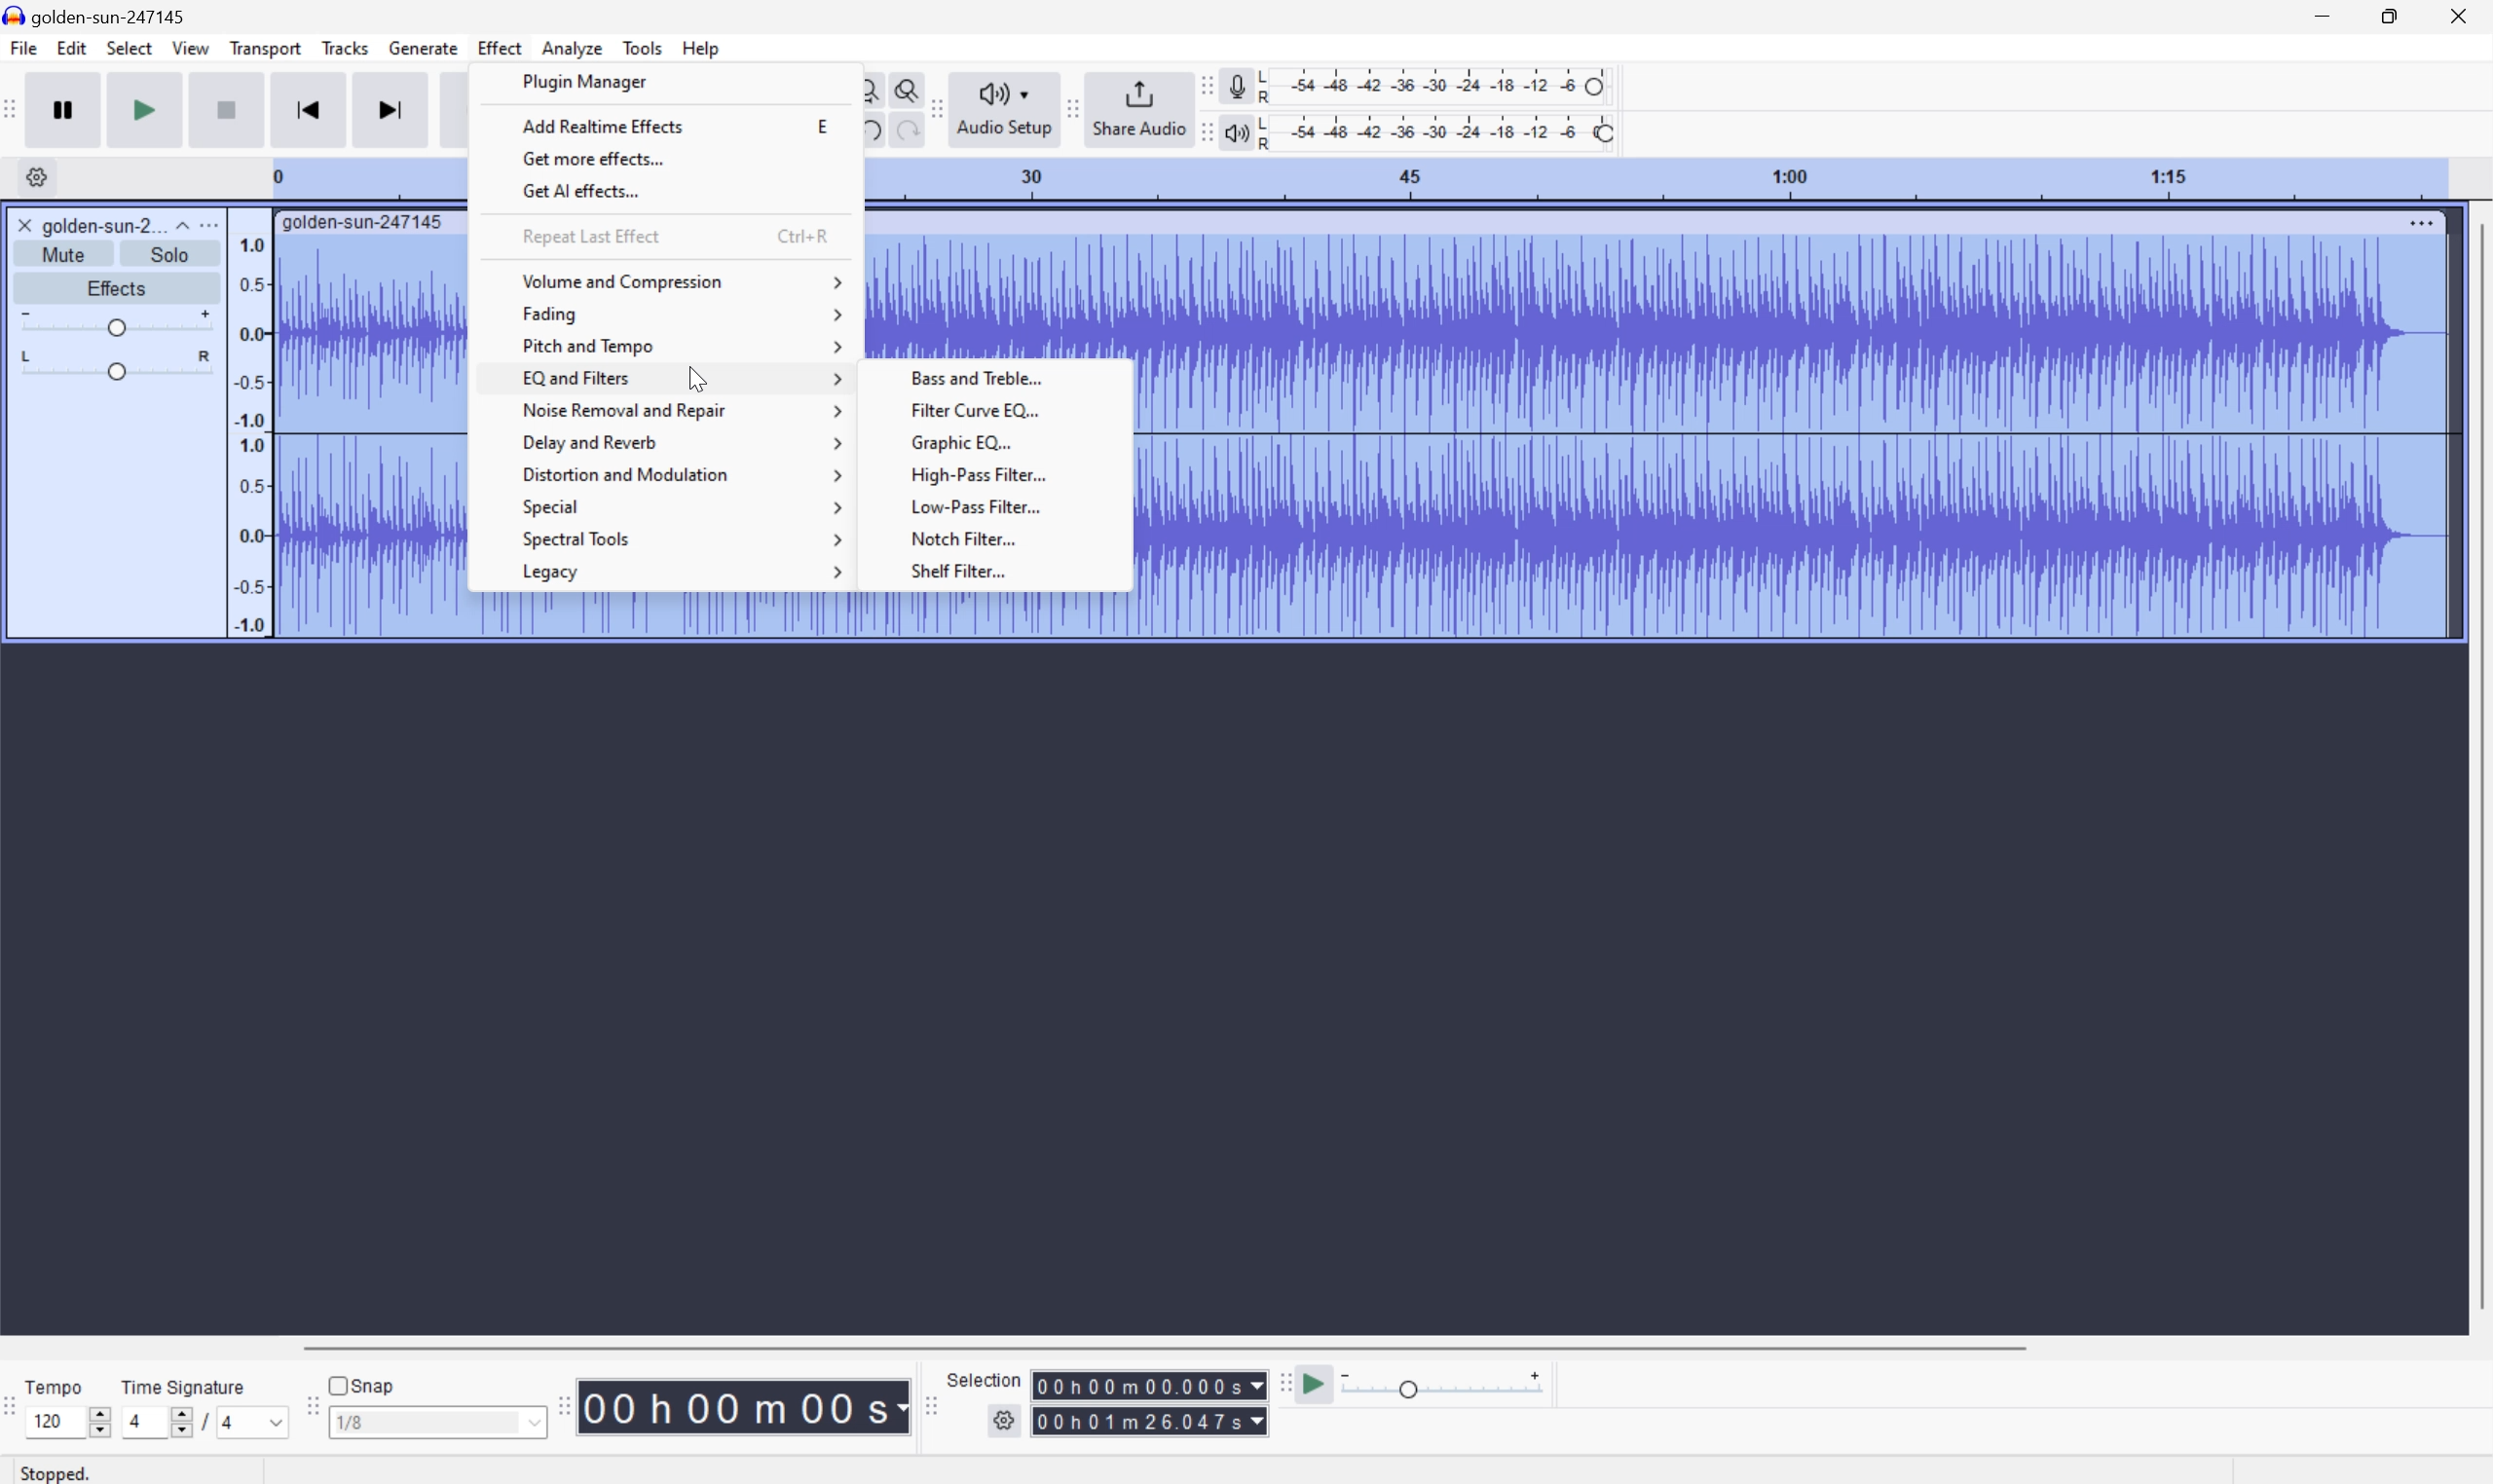  What do you see at coordinates (33, 177) in the screenshot?
I see `Settings` at bounding box center [33, 177].